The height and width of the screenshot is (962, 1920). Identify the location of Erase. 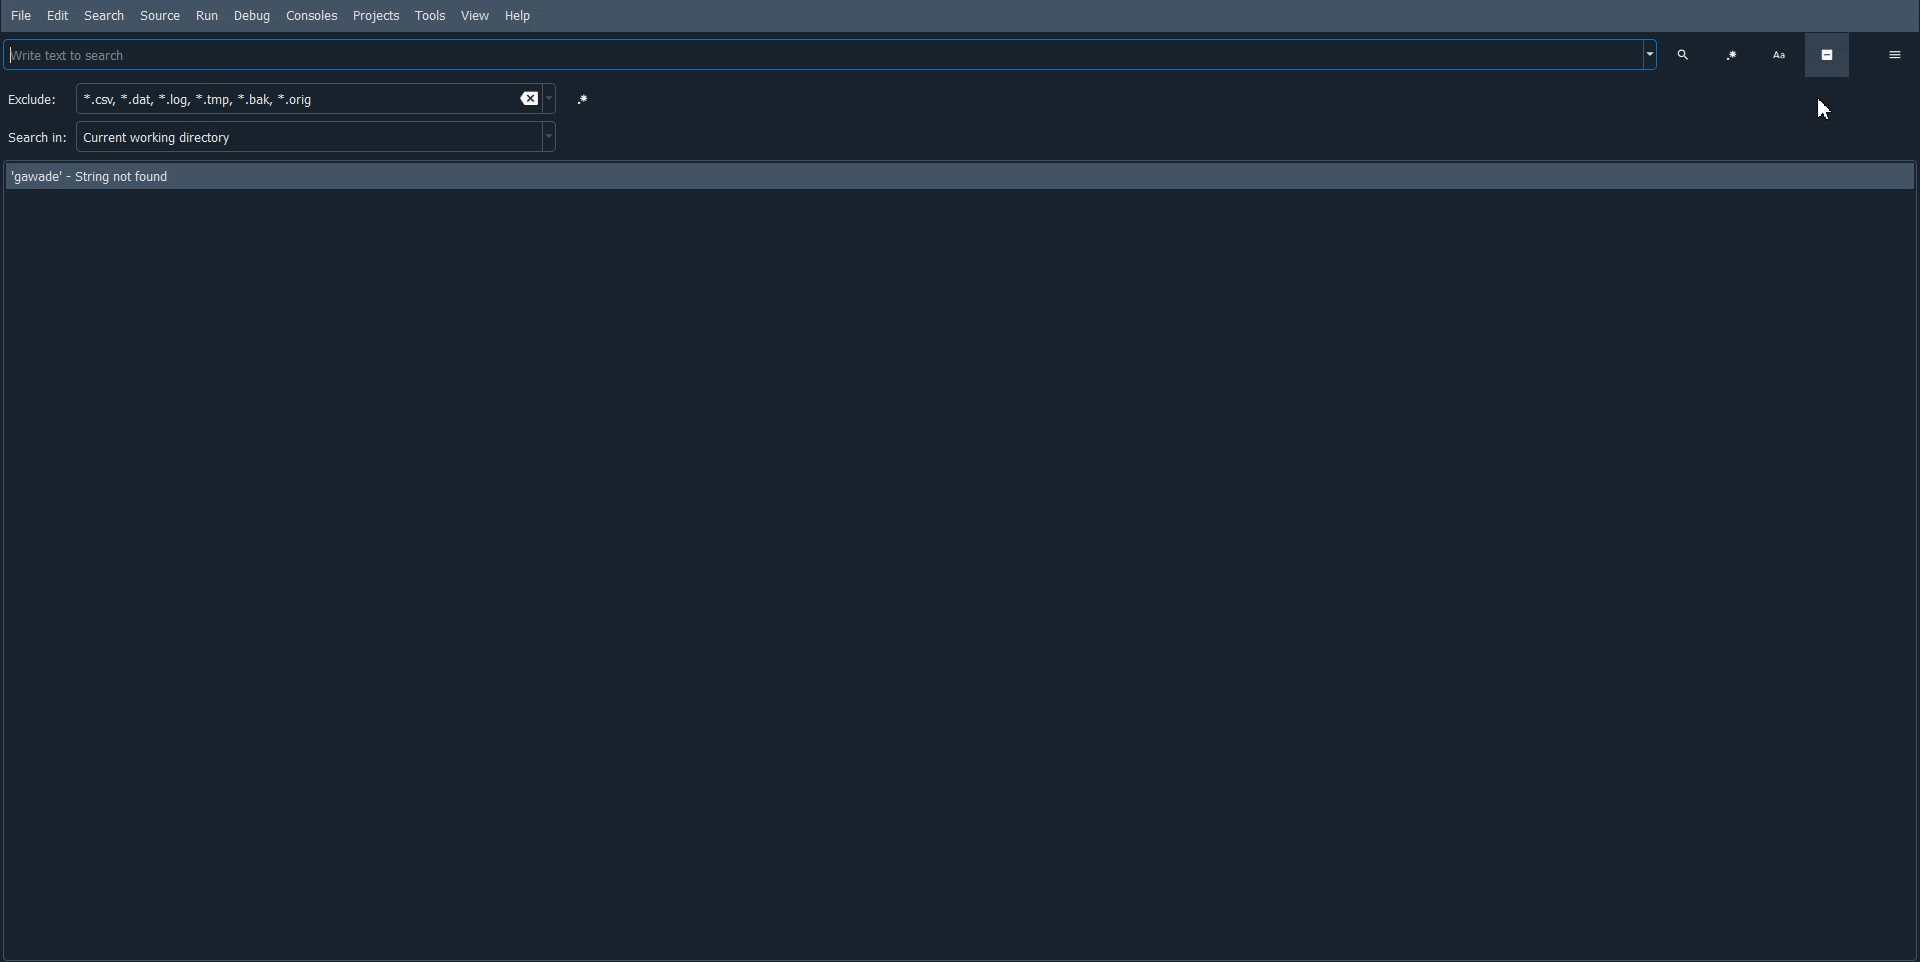
(526, 97).